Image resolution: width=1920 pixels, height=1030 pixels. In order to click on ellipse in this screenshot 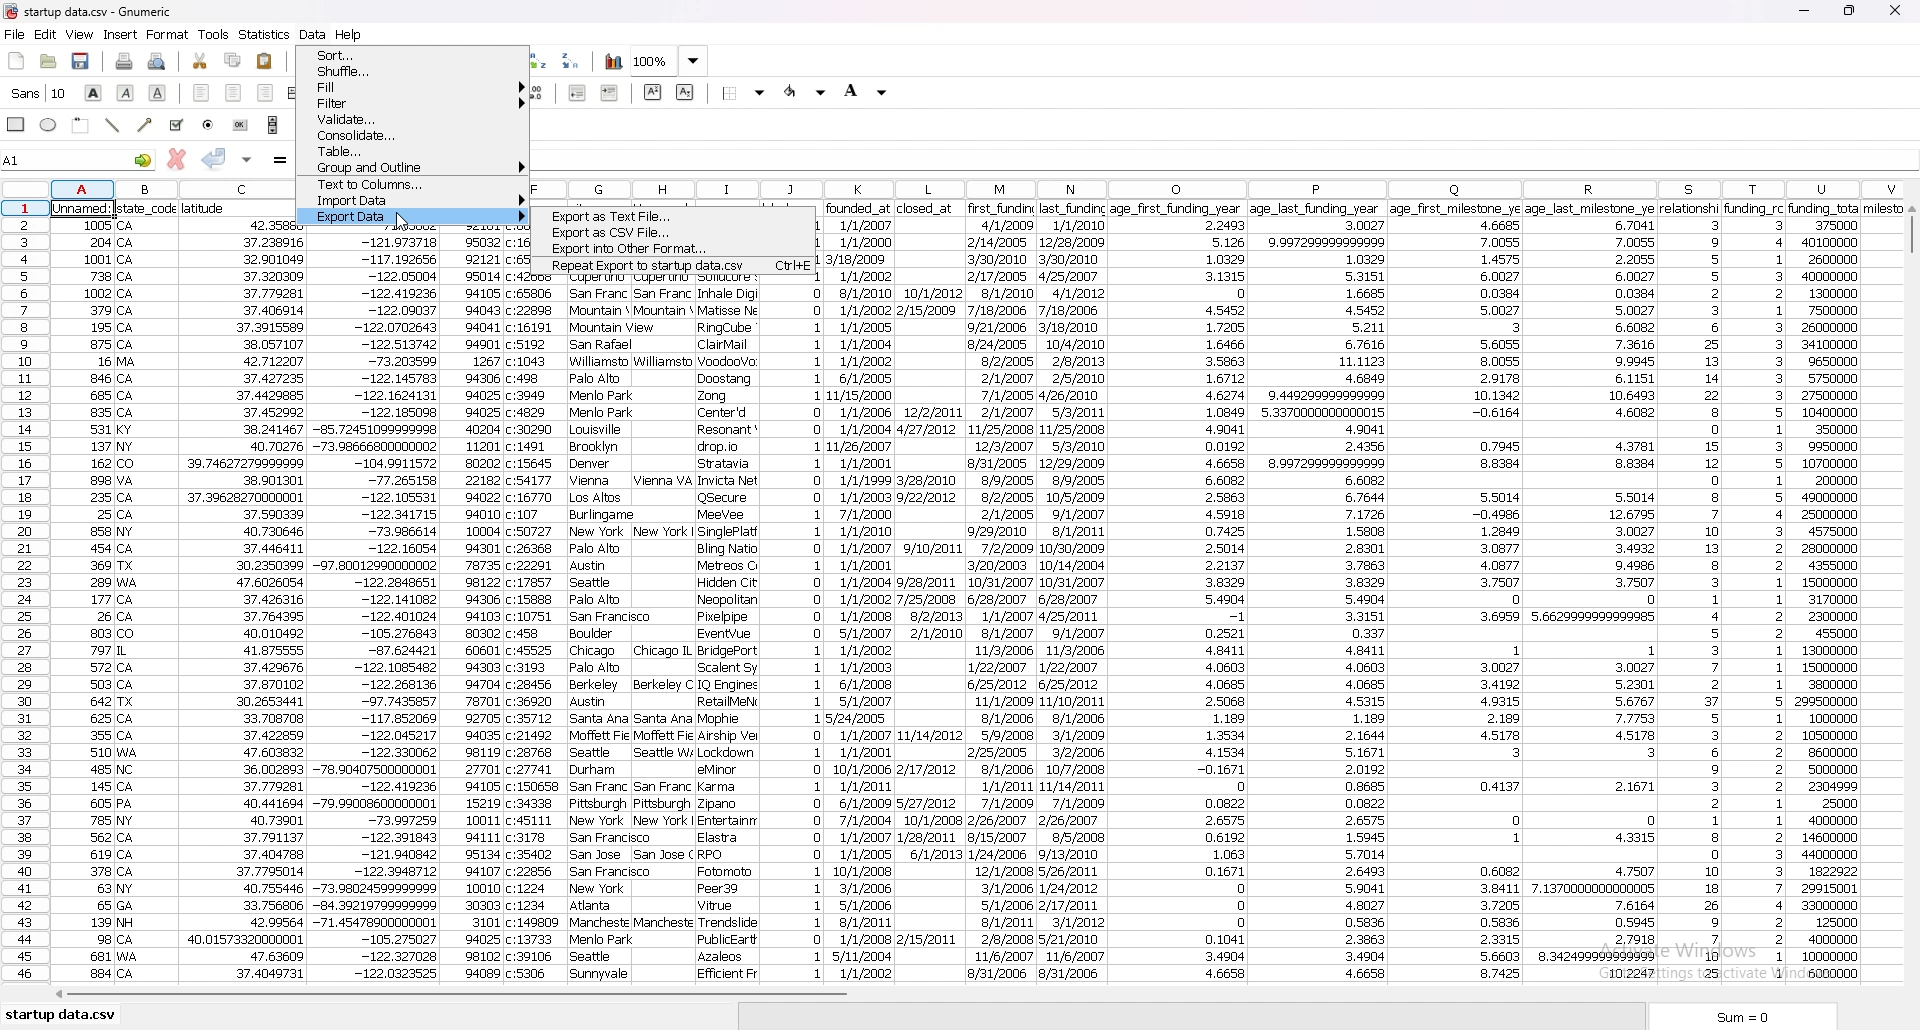, I will do `click(50, 126)`.